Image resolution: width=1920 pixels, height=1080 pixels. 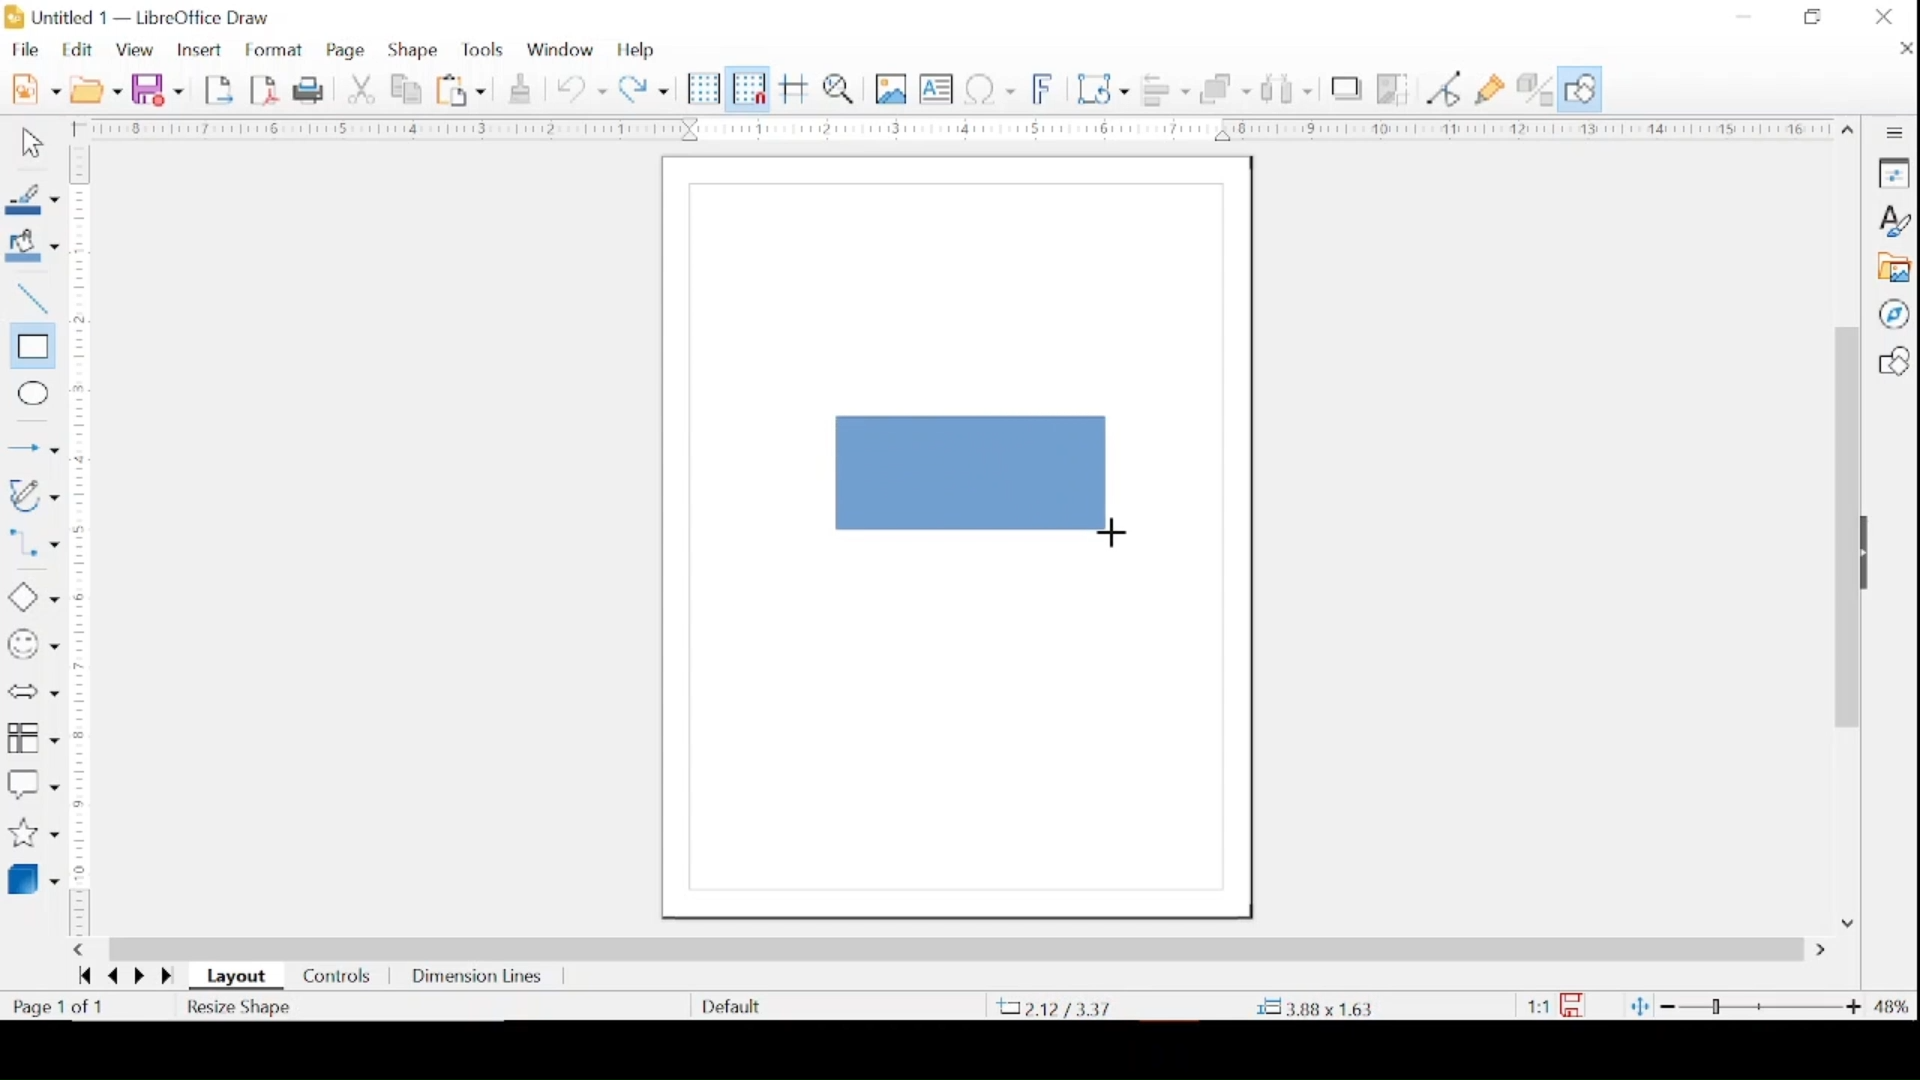 What do you see at coordinates (1902, 48) in the screenshot?
I see `close` at bounding box center [1902, 48].